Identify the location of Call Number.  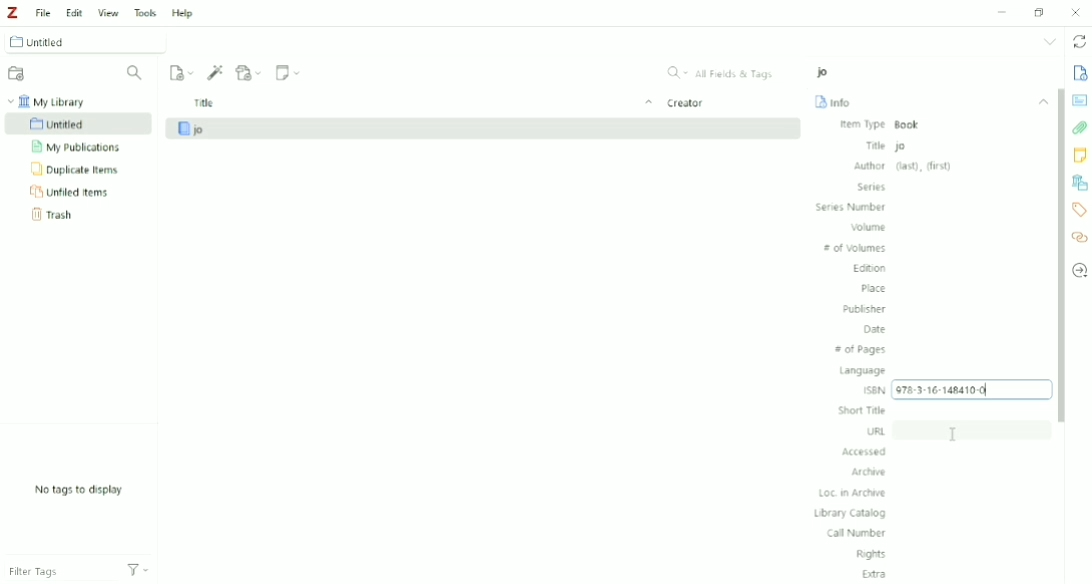
(854, 534).